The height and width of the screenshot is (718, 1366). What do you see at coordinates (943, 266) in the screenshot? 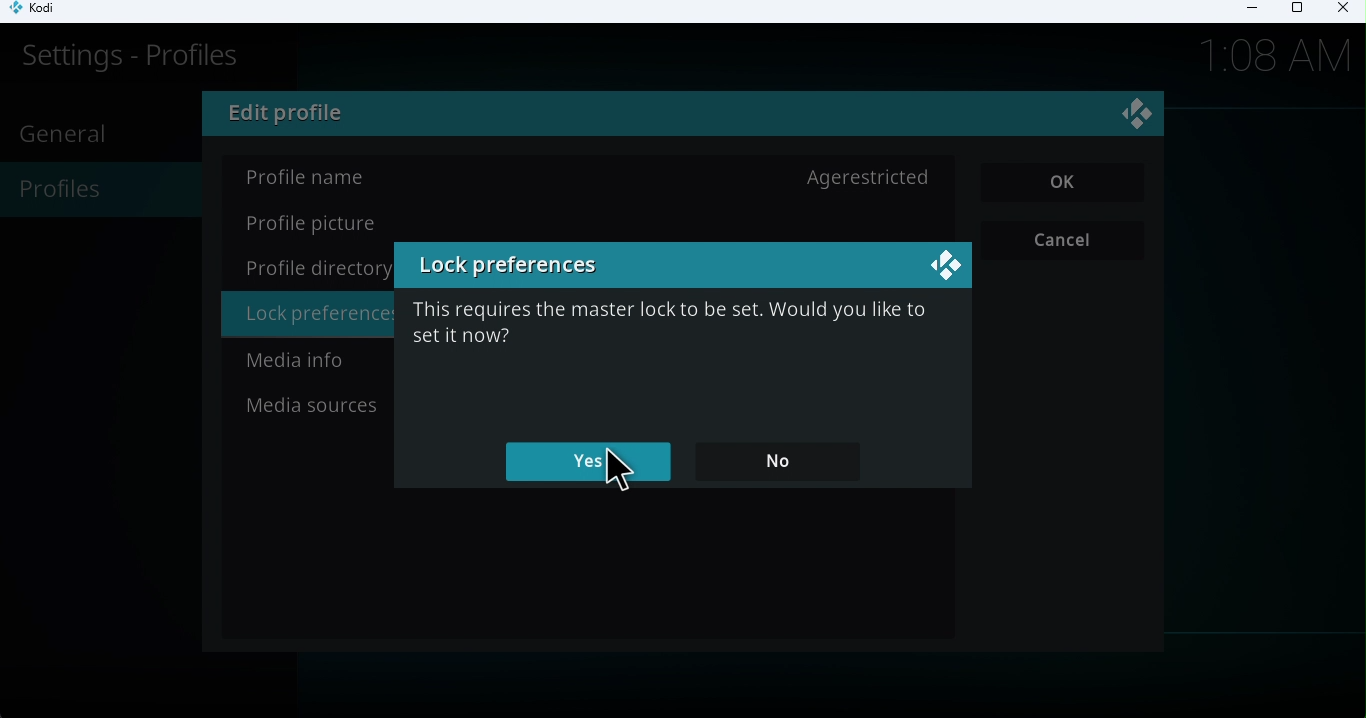
I see `Close` at bounding box center [943, 266].